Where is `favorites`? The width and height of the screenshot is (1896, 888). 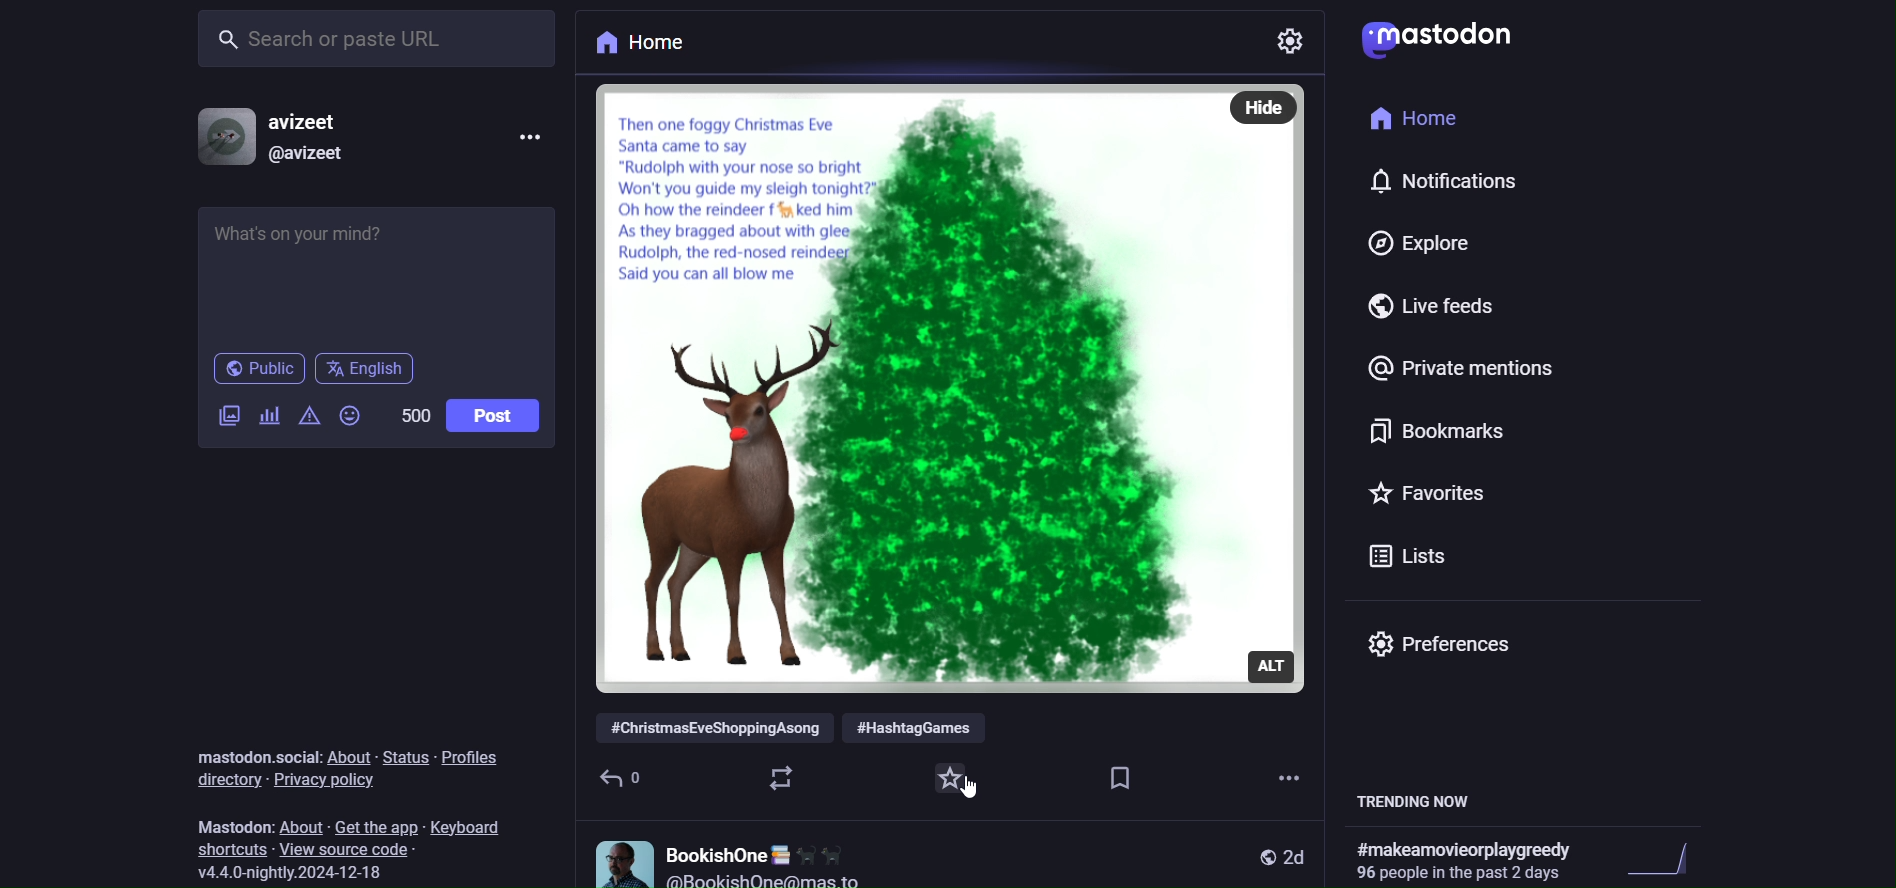 favorites is located at coordinates (1433, 490).